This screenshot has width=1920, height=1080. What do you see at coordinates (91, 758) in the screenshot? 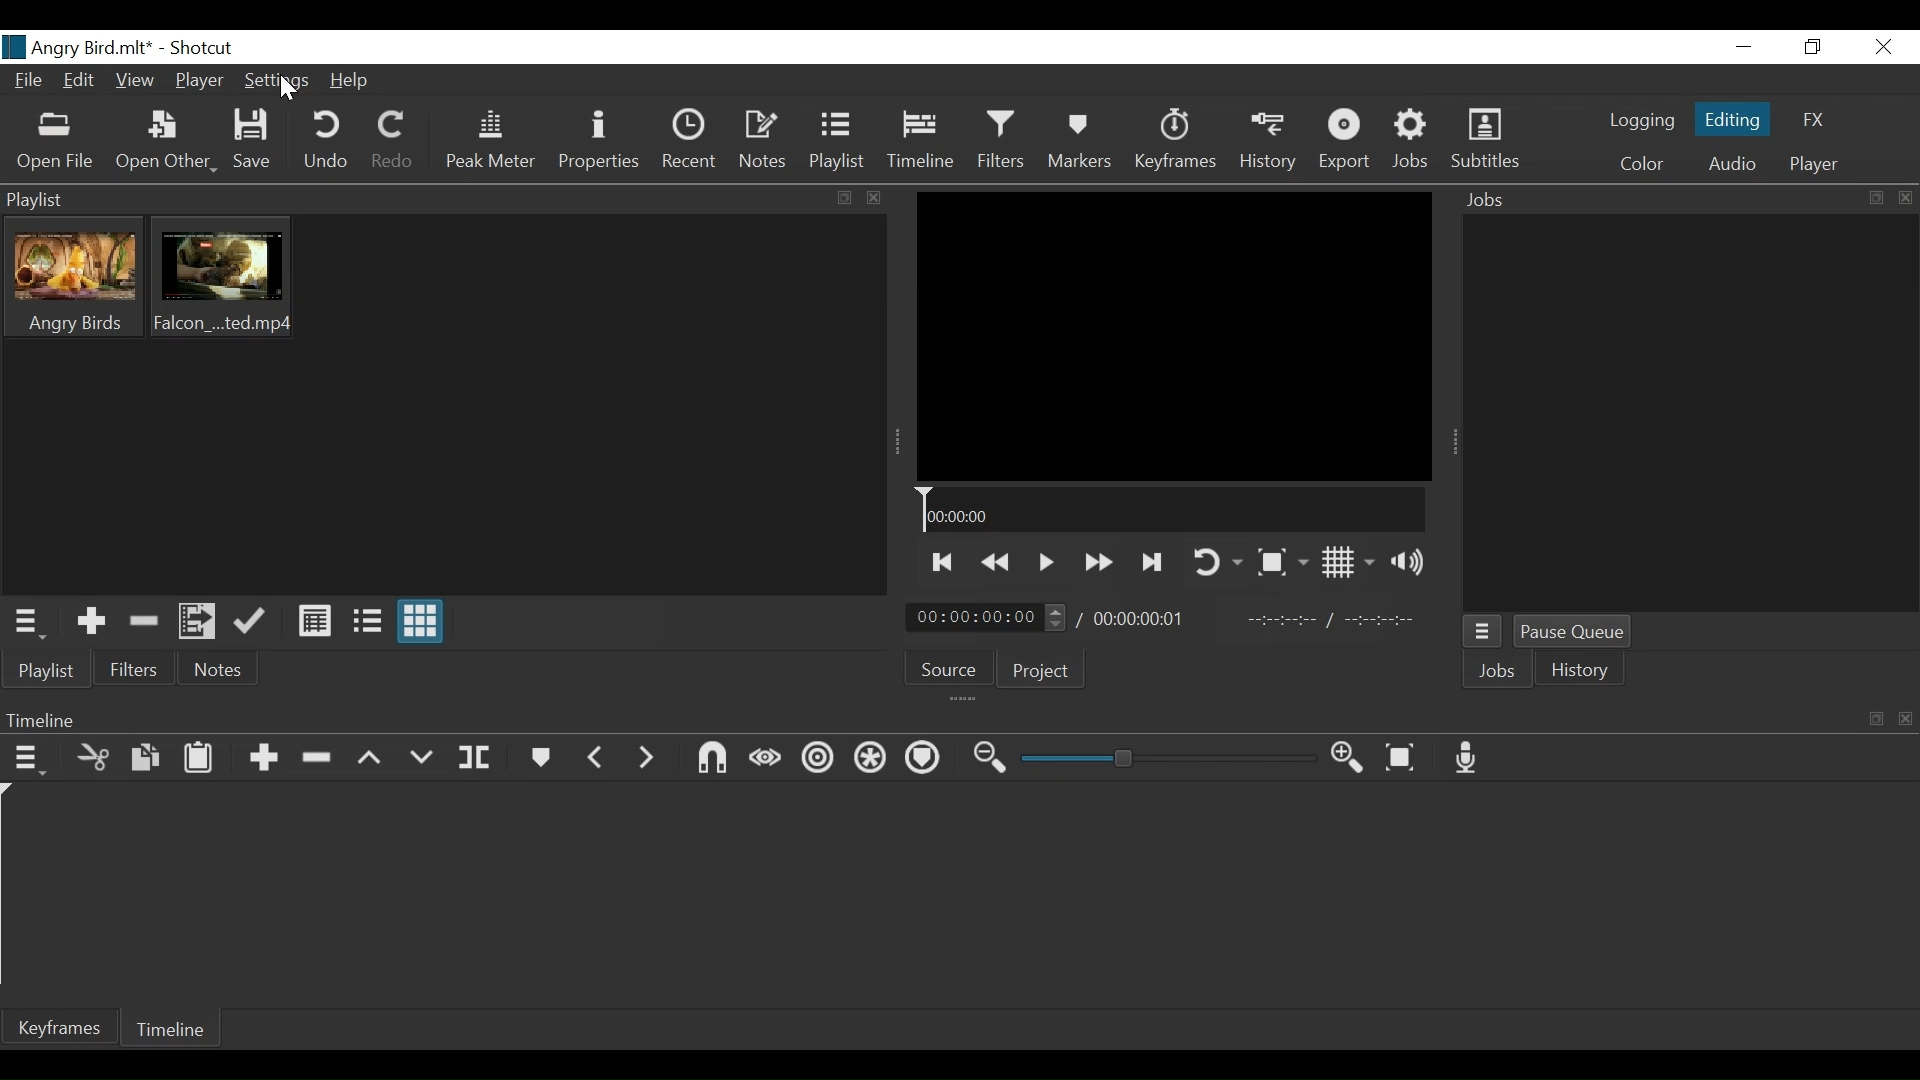
I see `Cut` at bounding box center [91, 758].